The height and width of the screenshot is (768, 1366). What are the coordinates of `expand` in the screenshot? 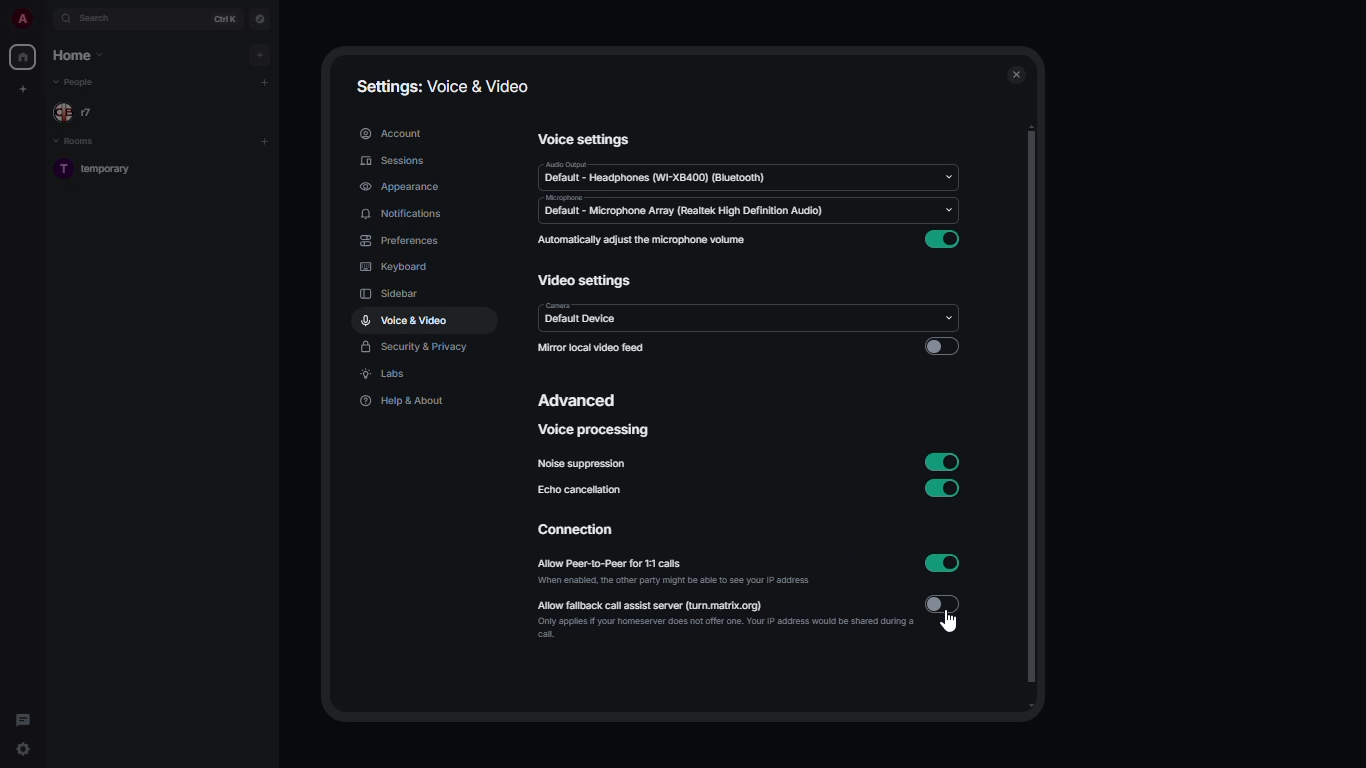 It's located at (45, 18).